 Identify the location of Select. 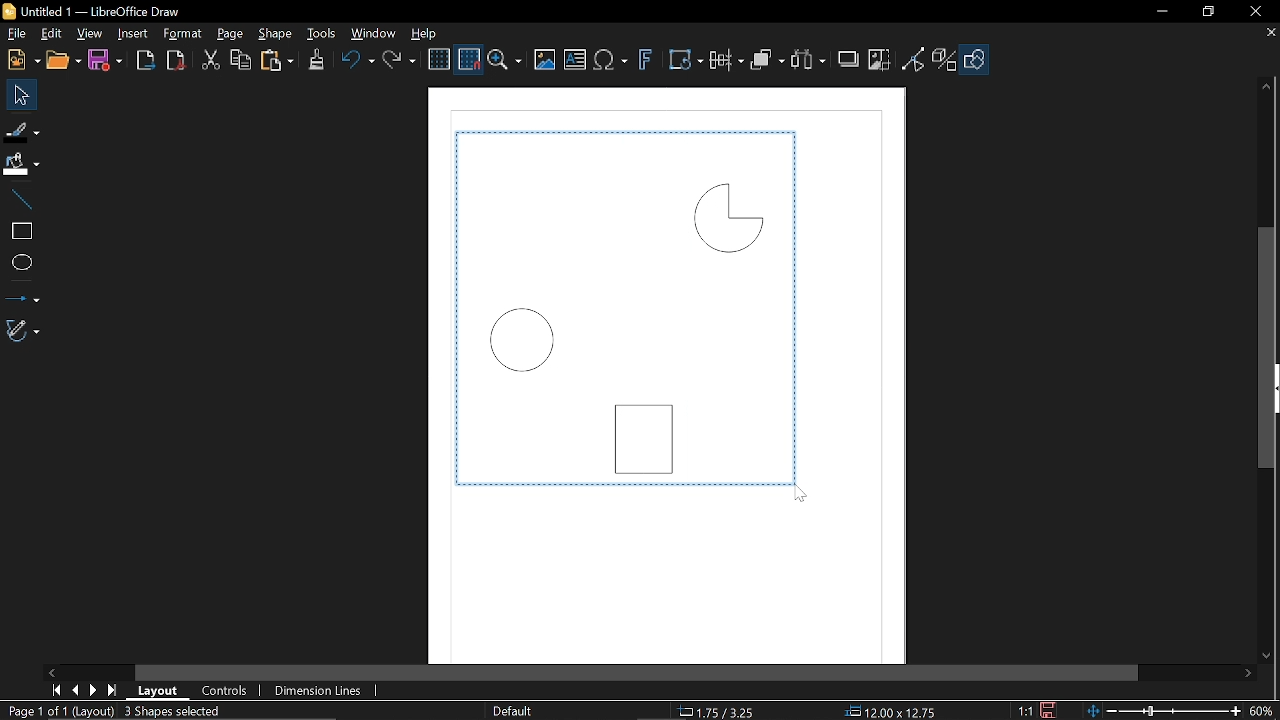
(19, 96).